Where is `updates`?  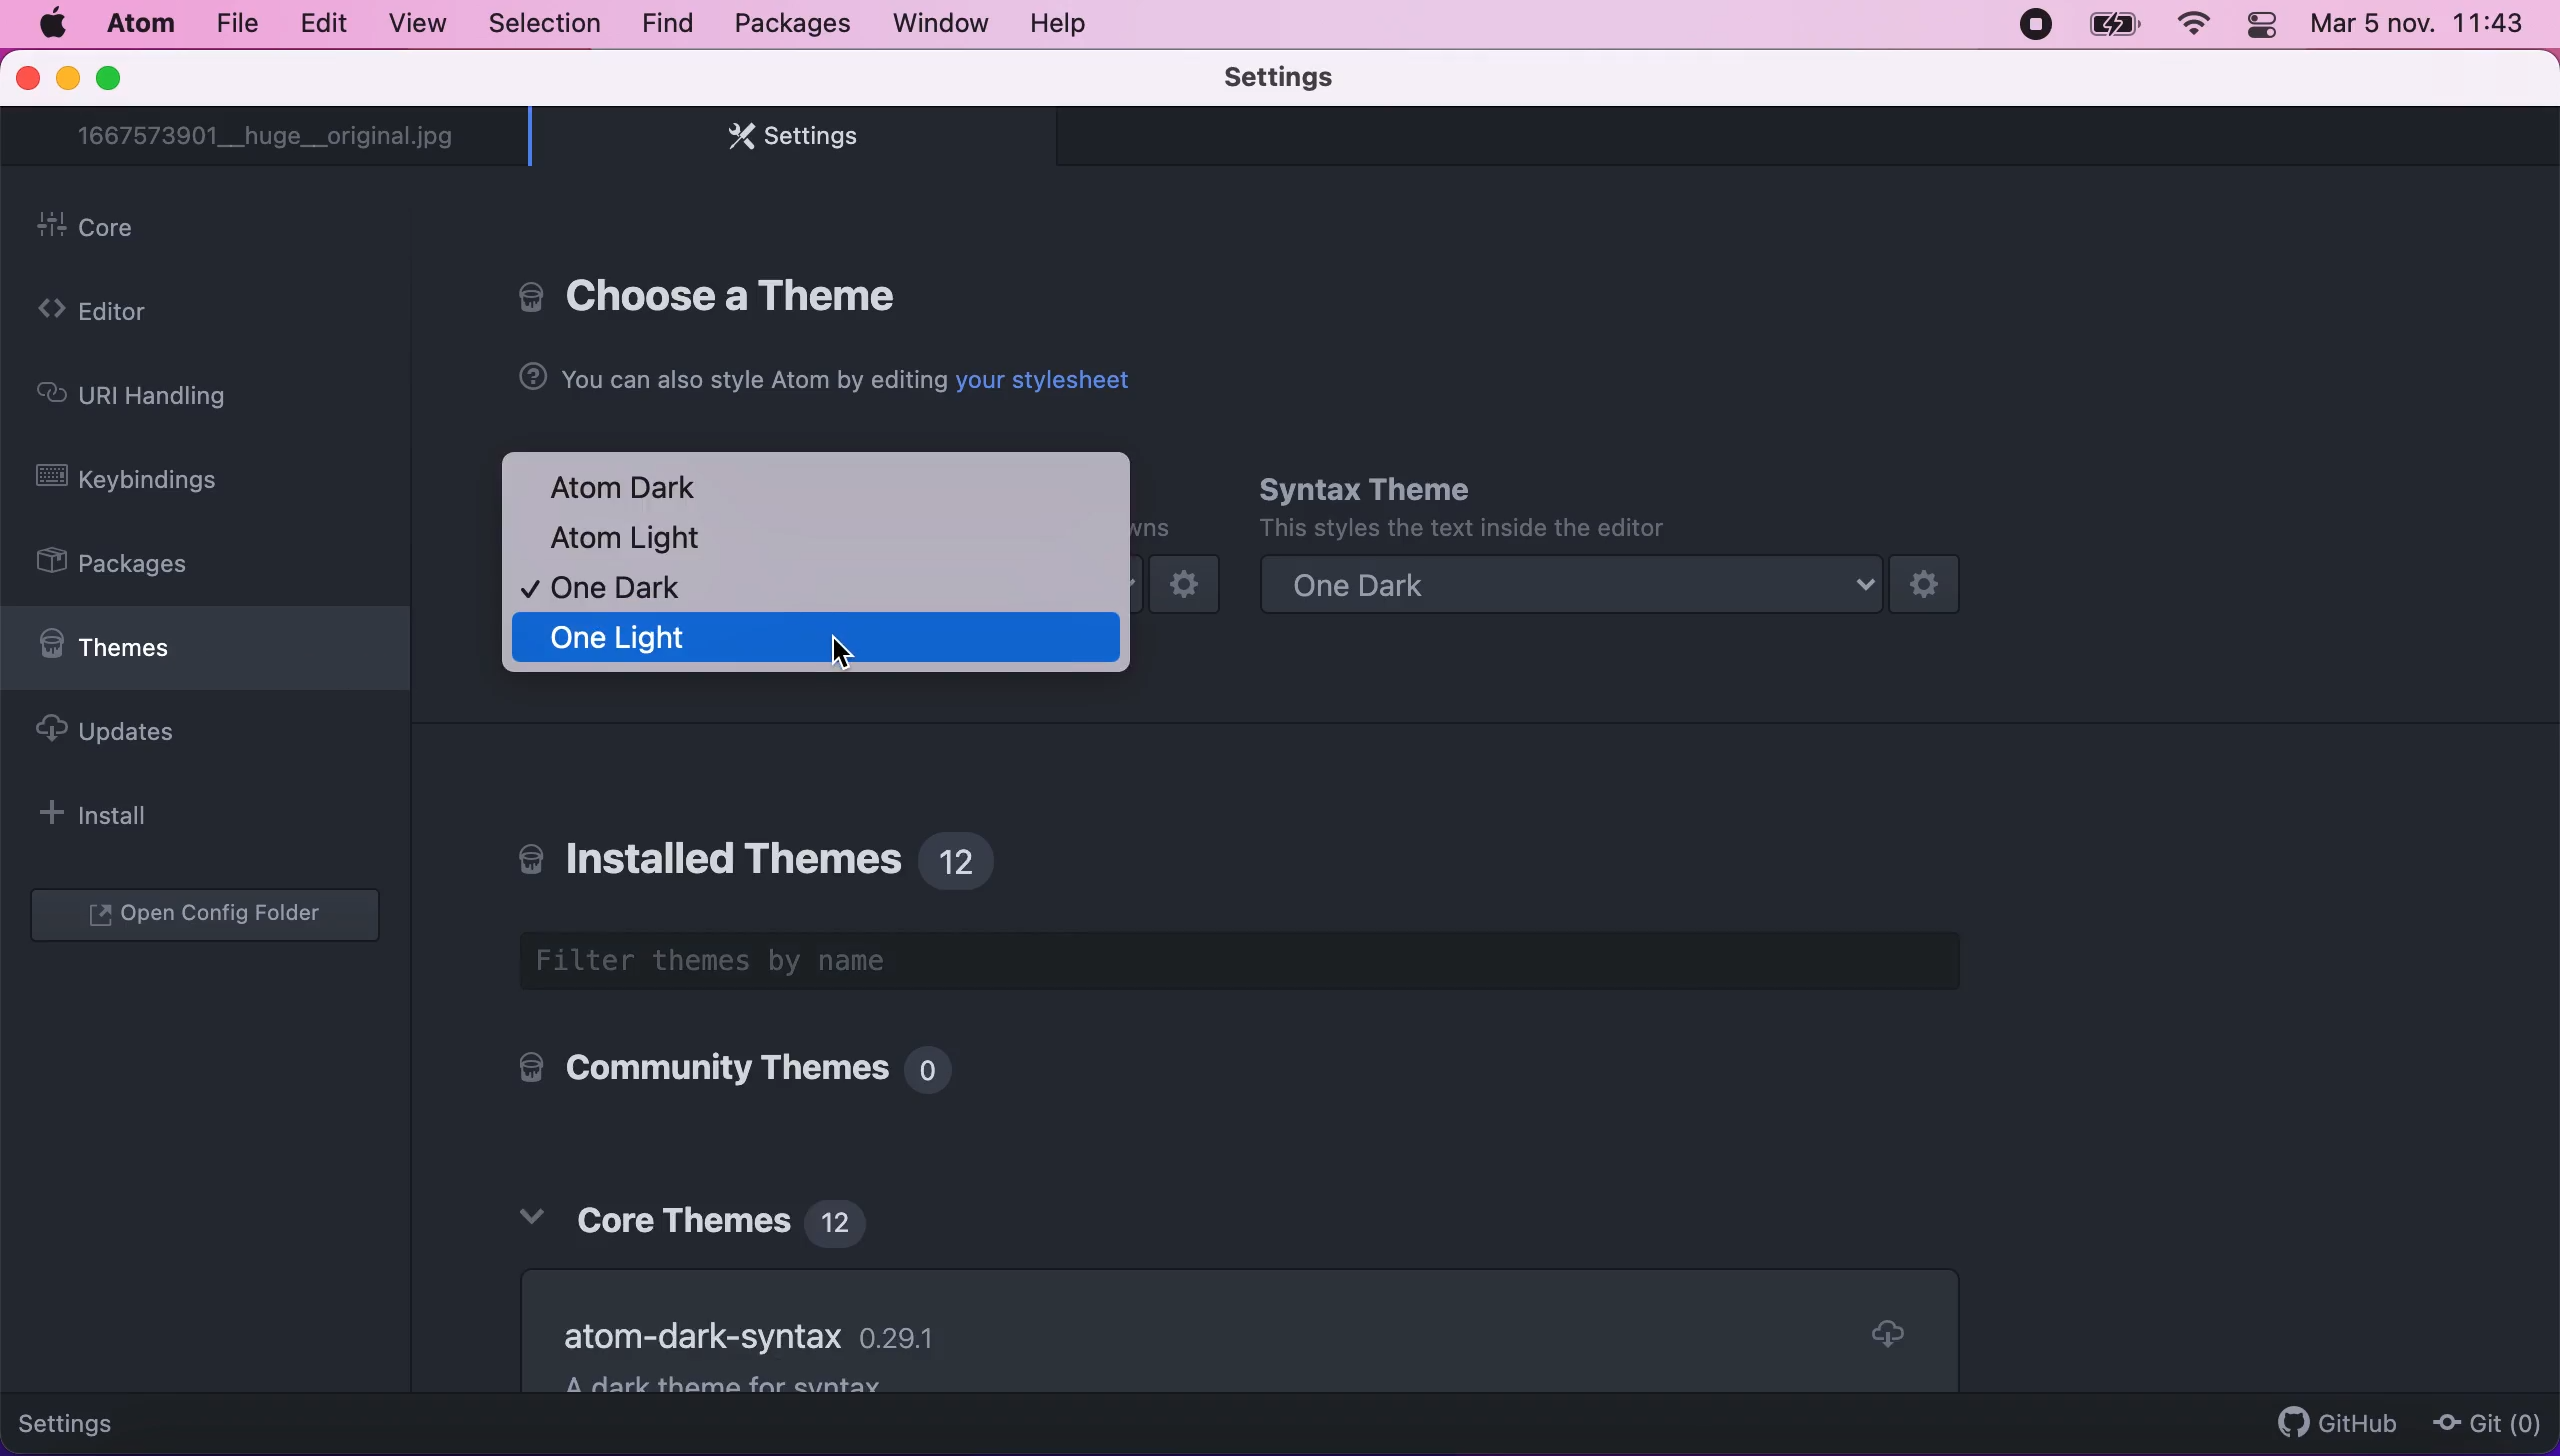 updates is located at coordinates (170, 740).